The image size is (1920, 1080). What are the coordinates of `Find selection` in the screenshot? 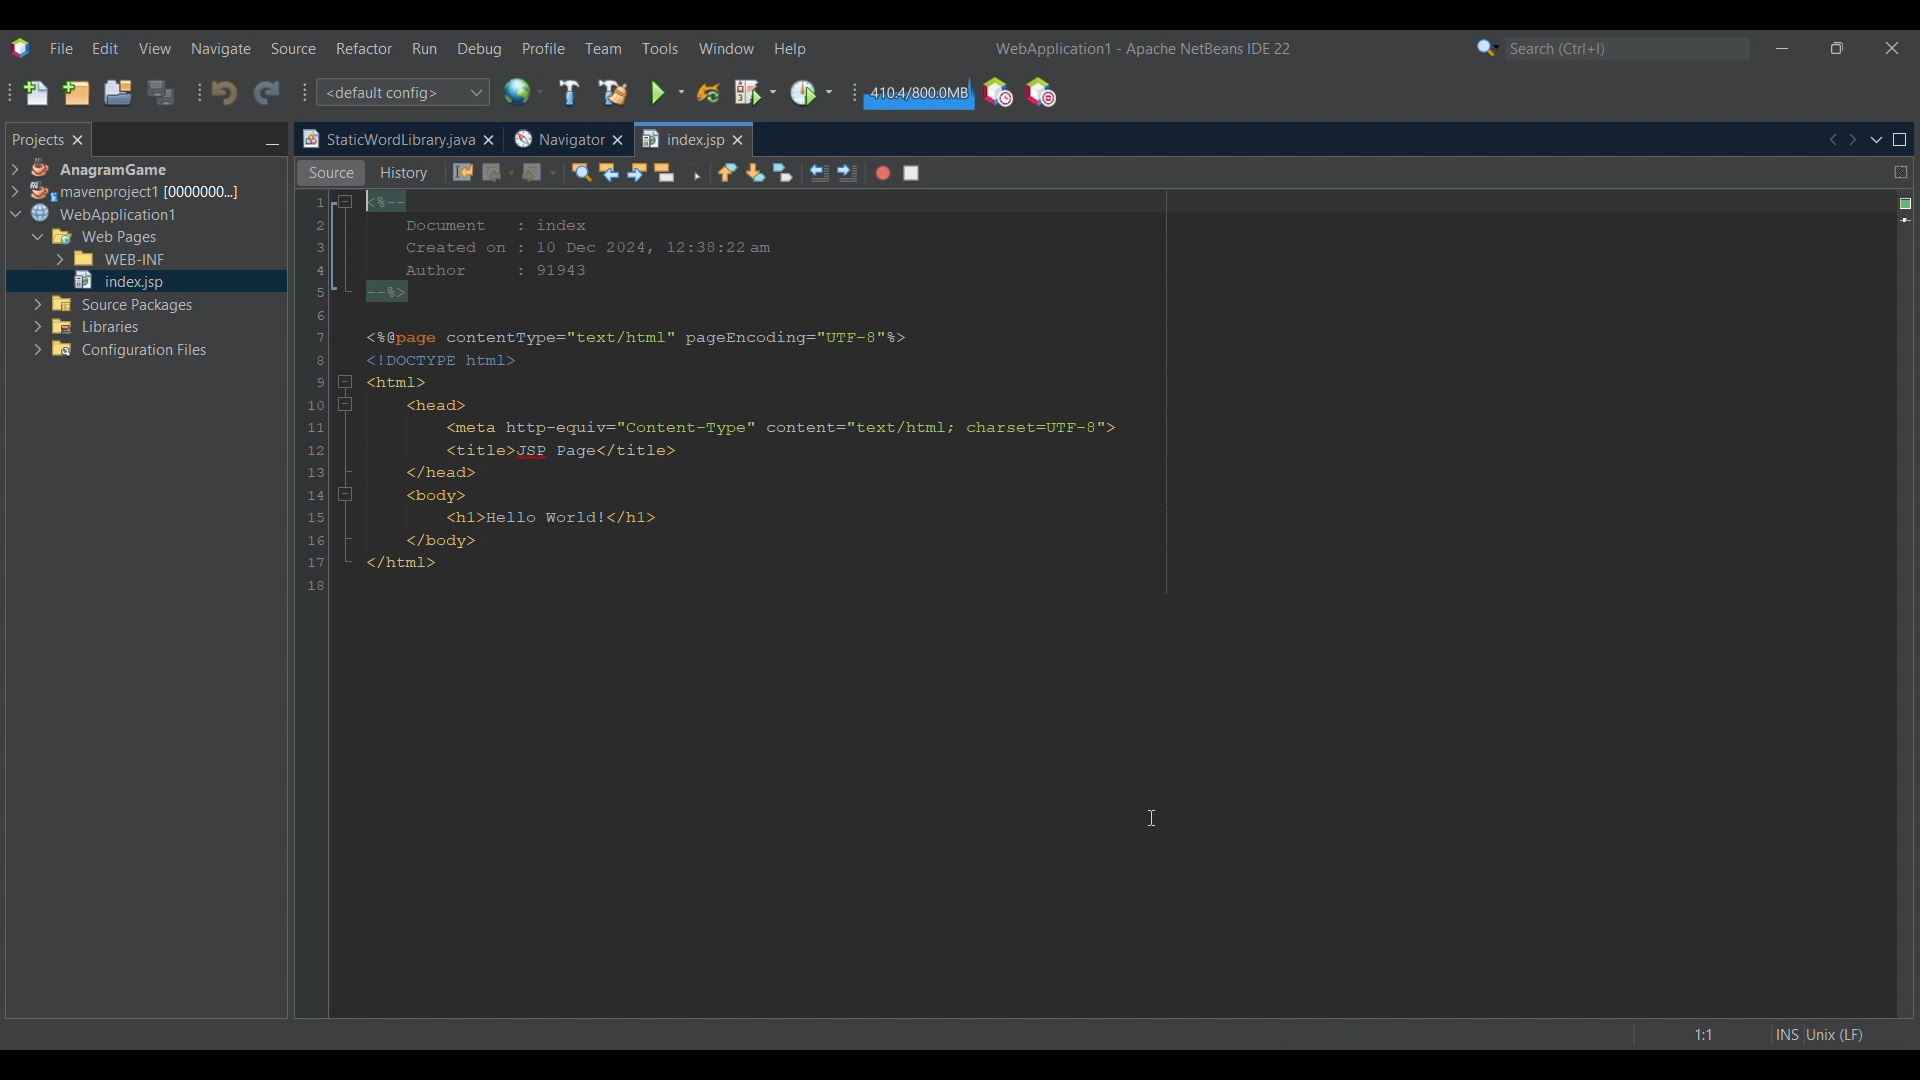 It's located at (581, 172).